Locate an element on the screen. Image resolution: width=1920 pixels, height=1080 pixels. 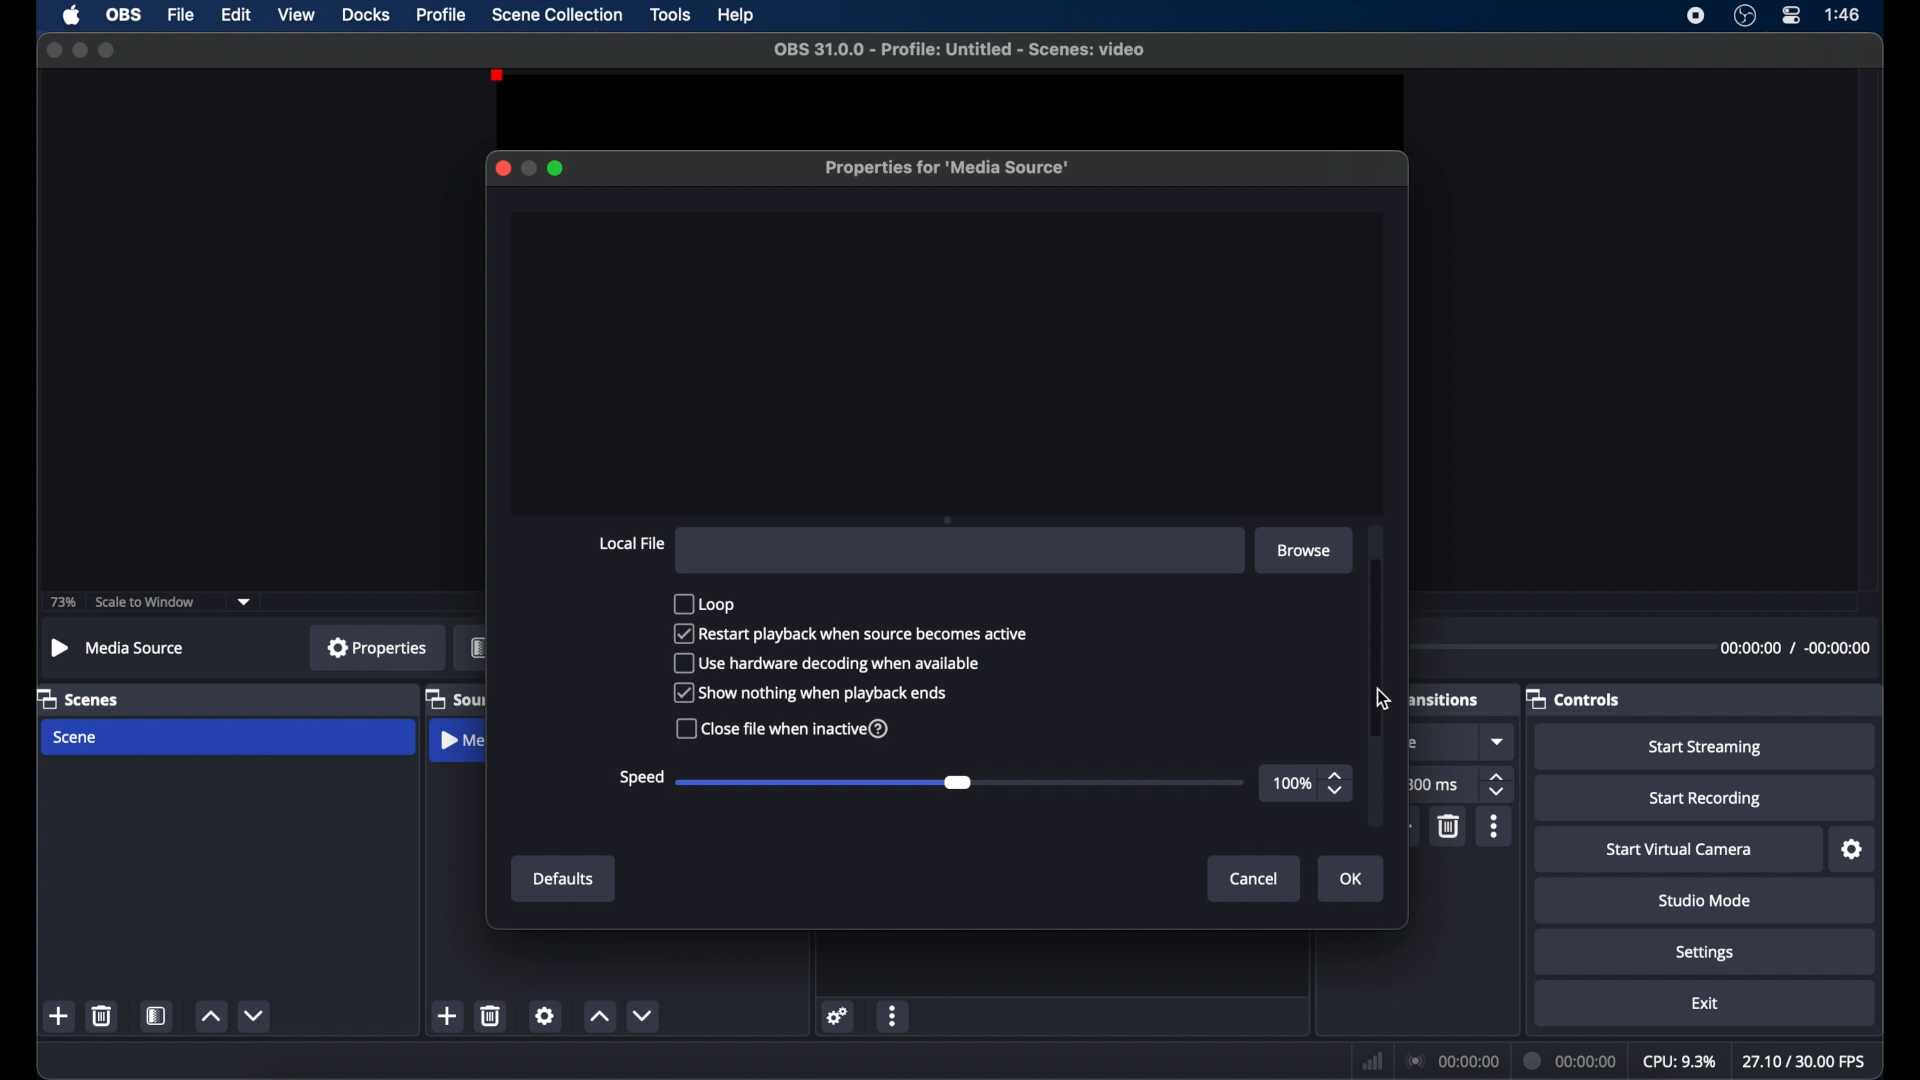
show nothing when playback ends is located at coordinates (812, 692).